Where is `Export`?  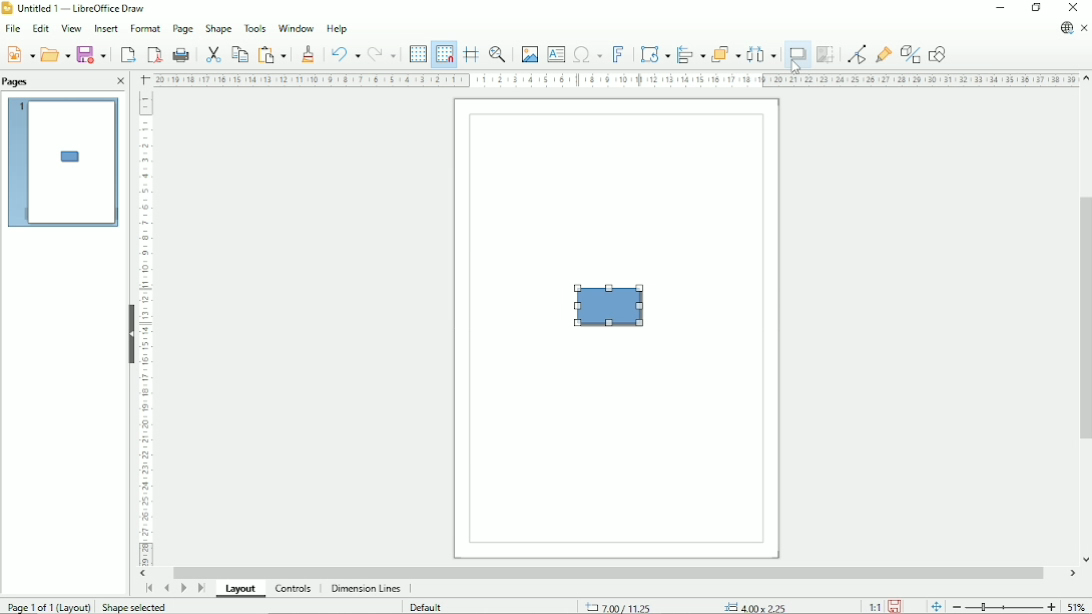 Export is located at coordinates (127, 55).